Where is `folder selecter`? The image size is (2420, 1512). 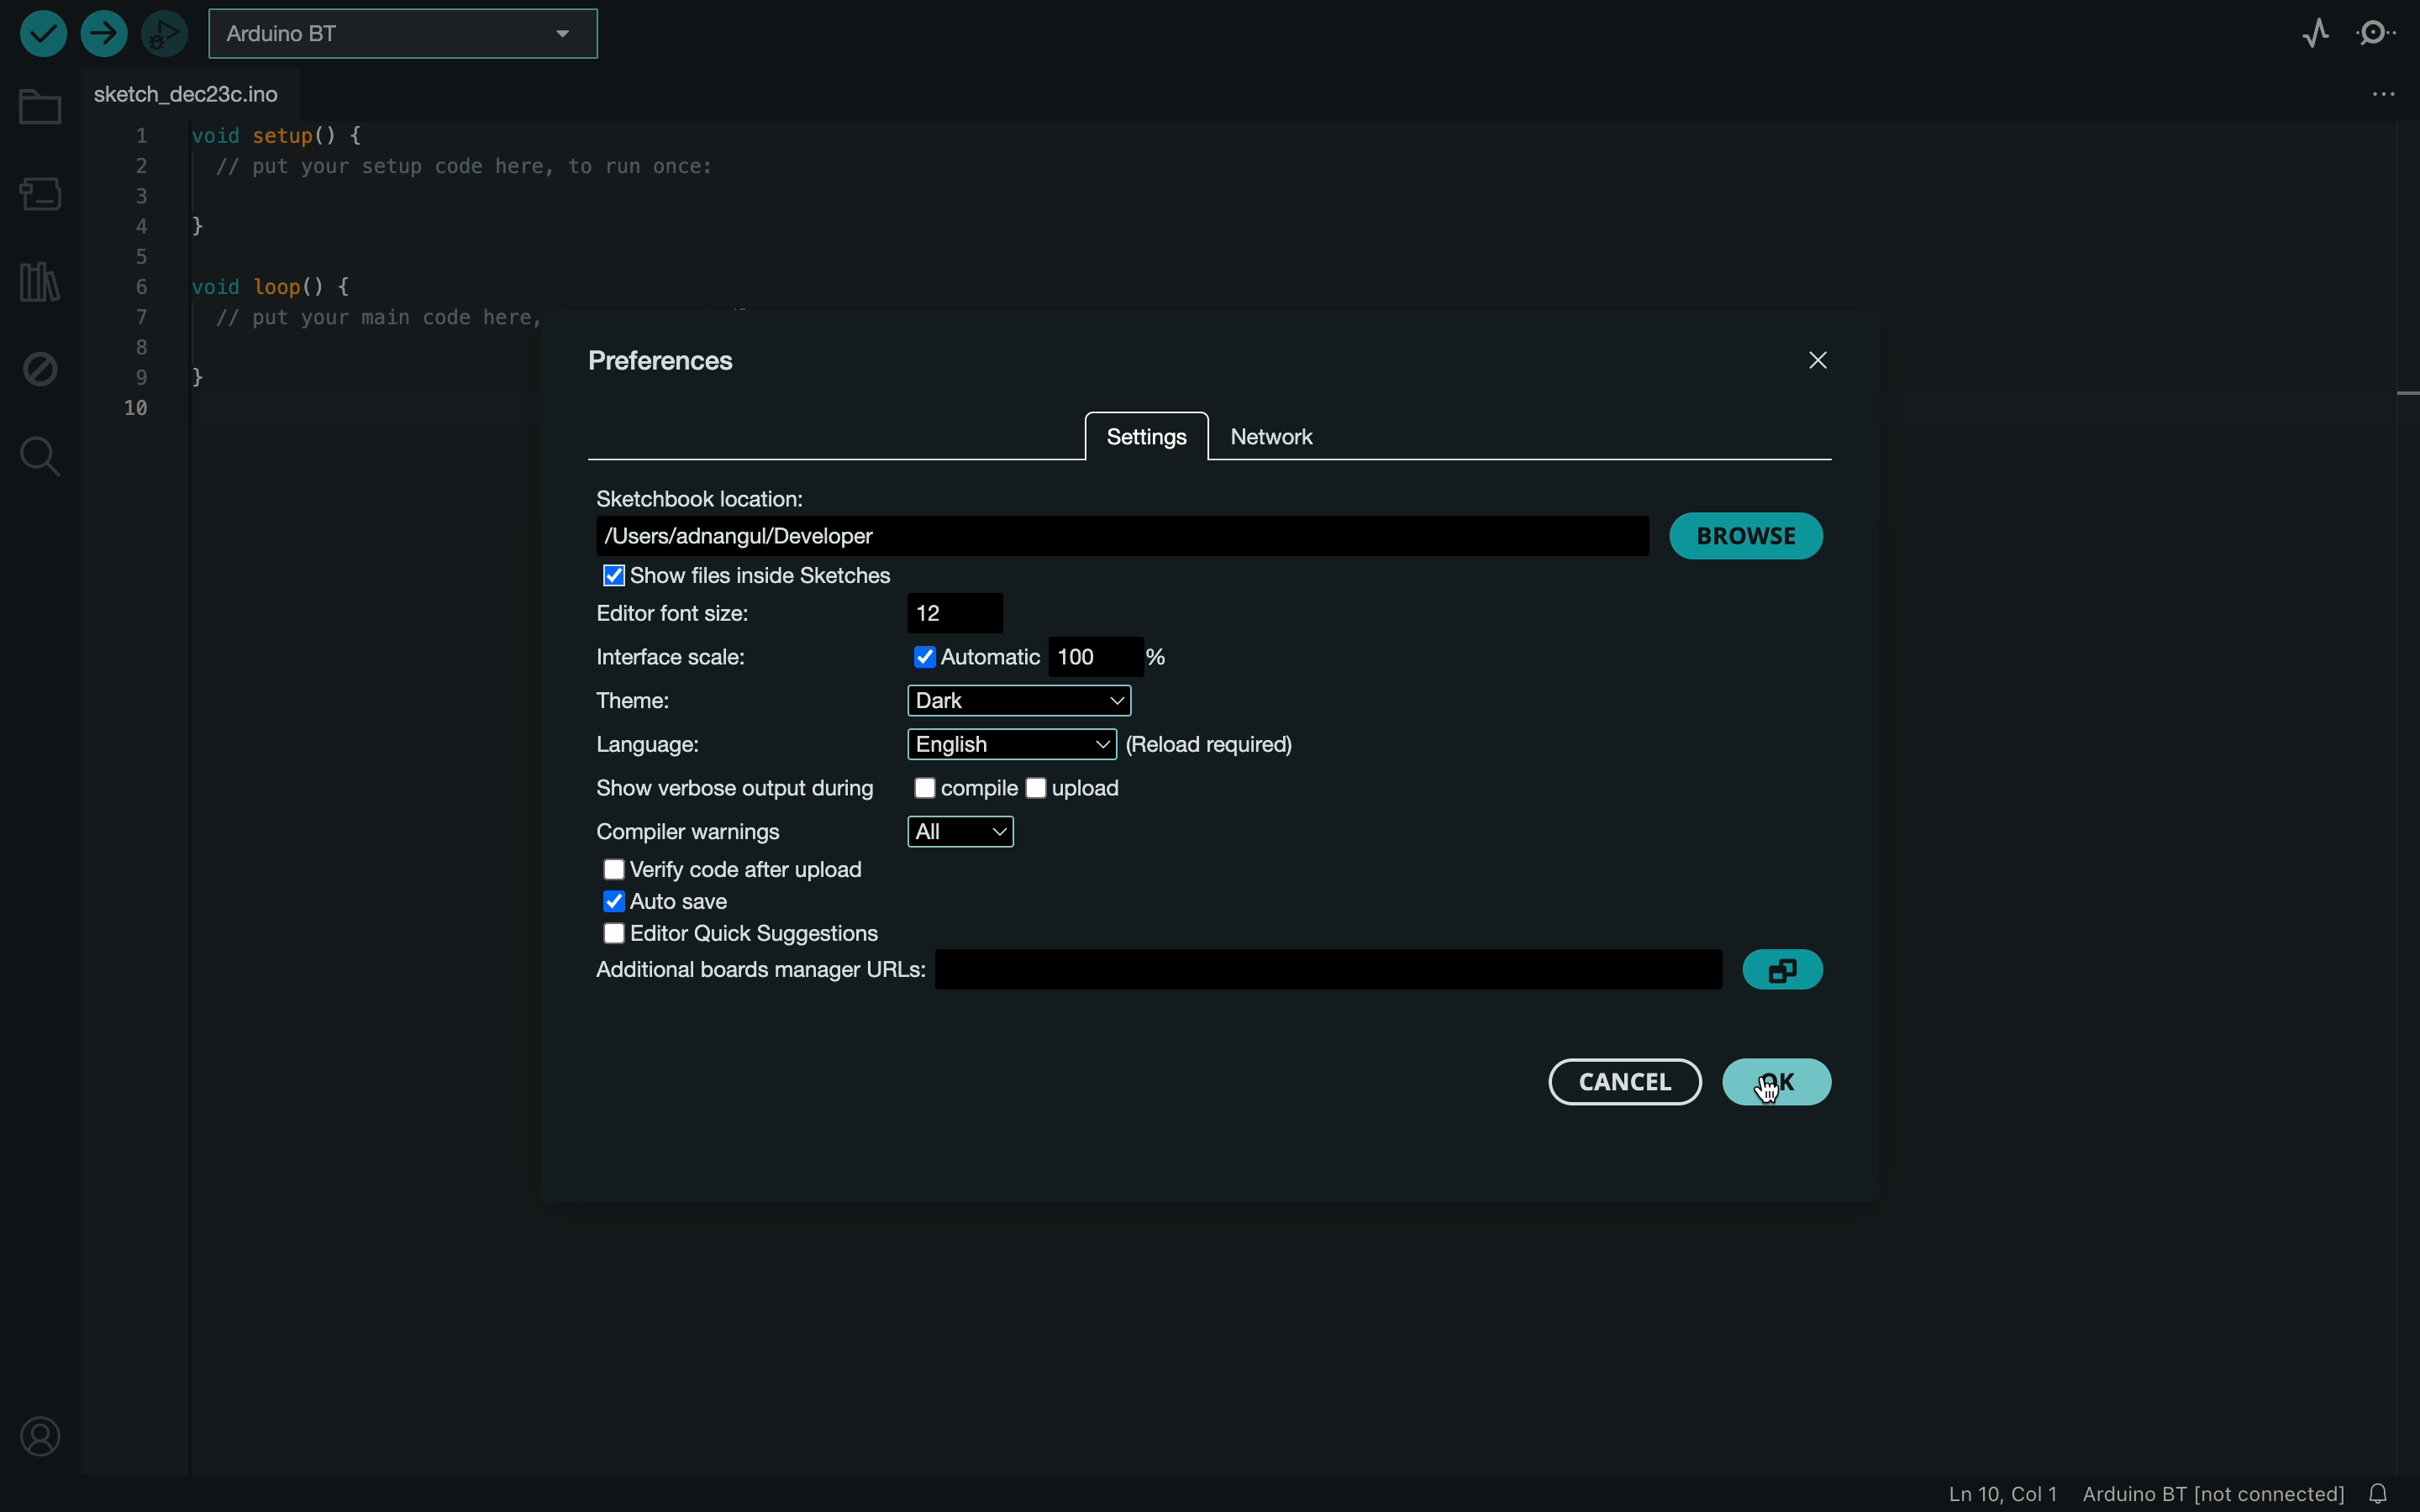 folder selecter is located at coordinates (407, 33).